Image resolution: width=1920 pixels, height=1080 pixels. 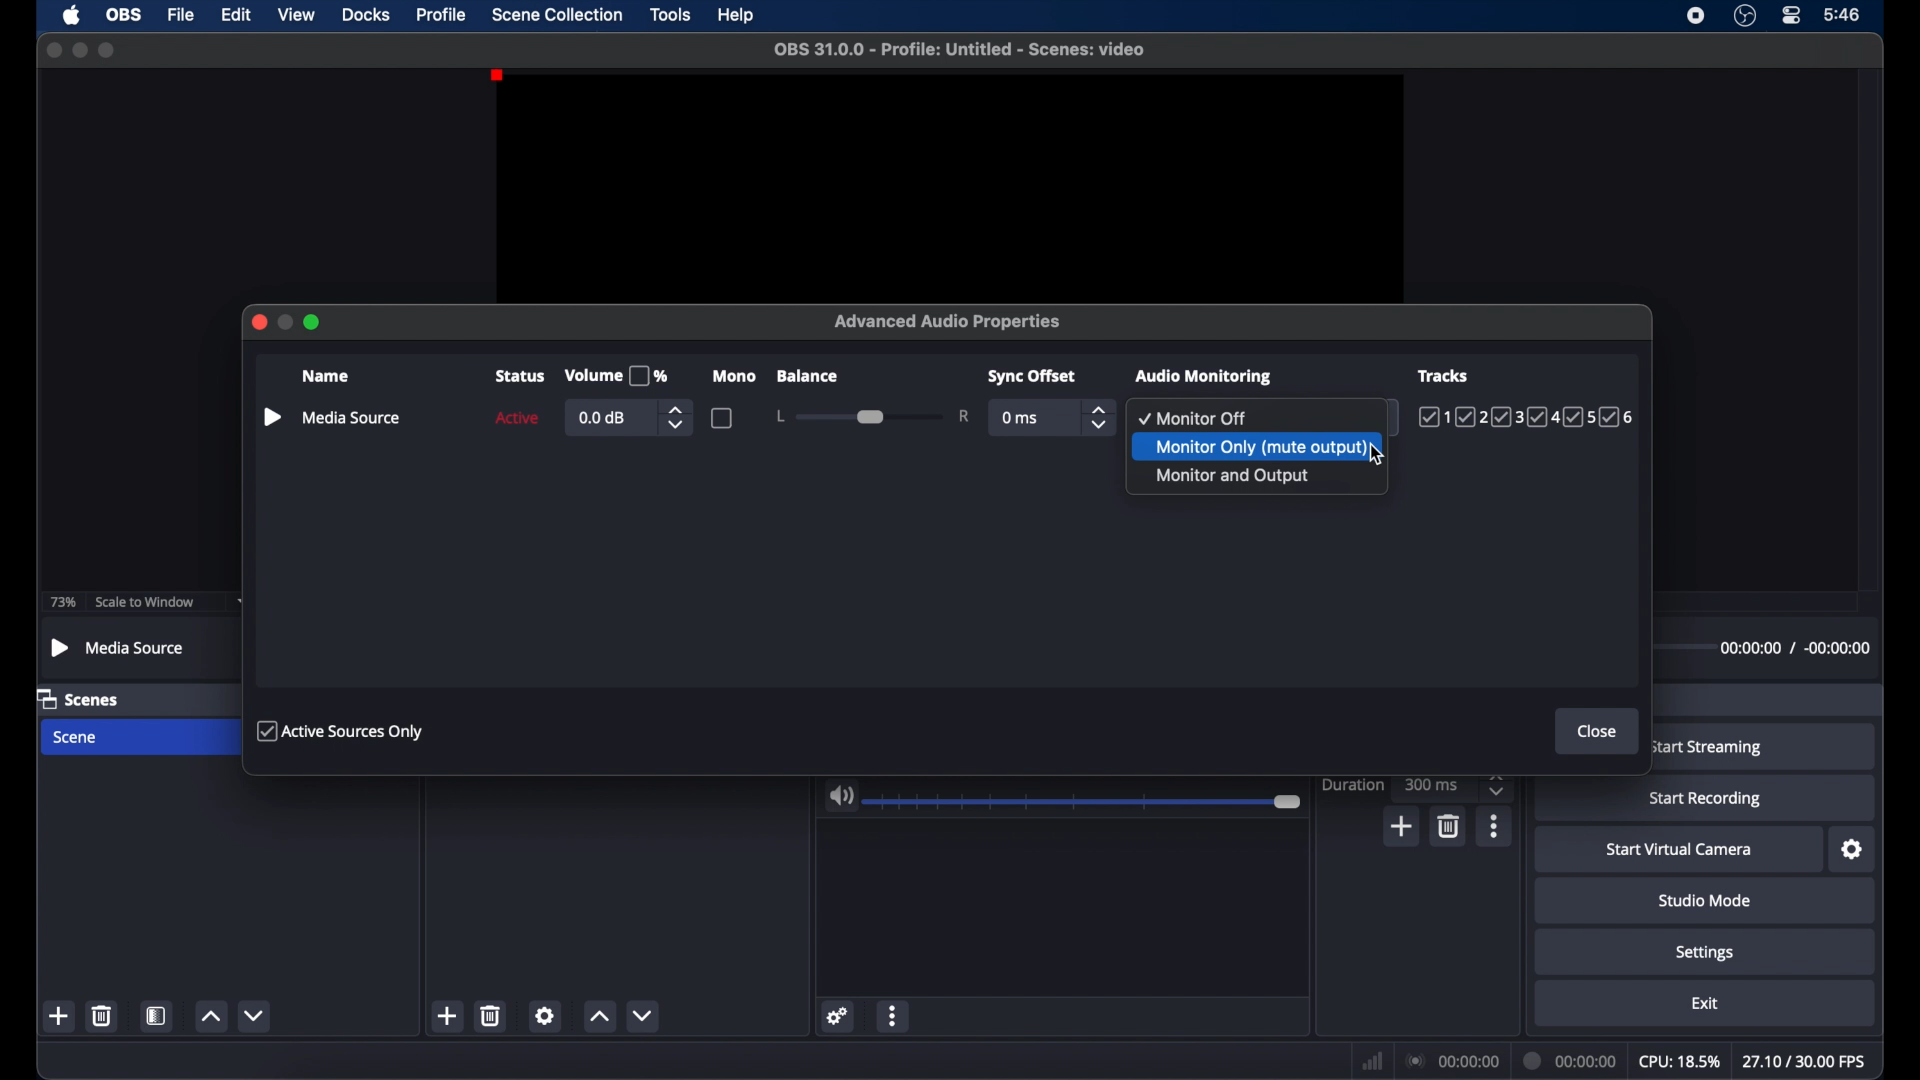 What do you see at coordinates (520, 376) in the screenshot?
I see `status` at bounding box center [520, 376].